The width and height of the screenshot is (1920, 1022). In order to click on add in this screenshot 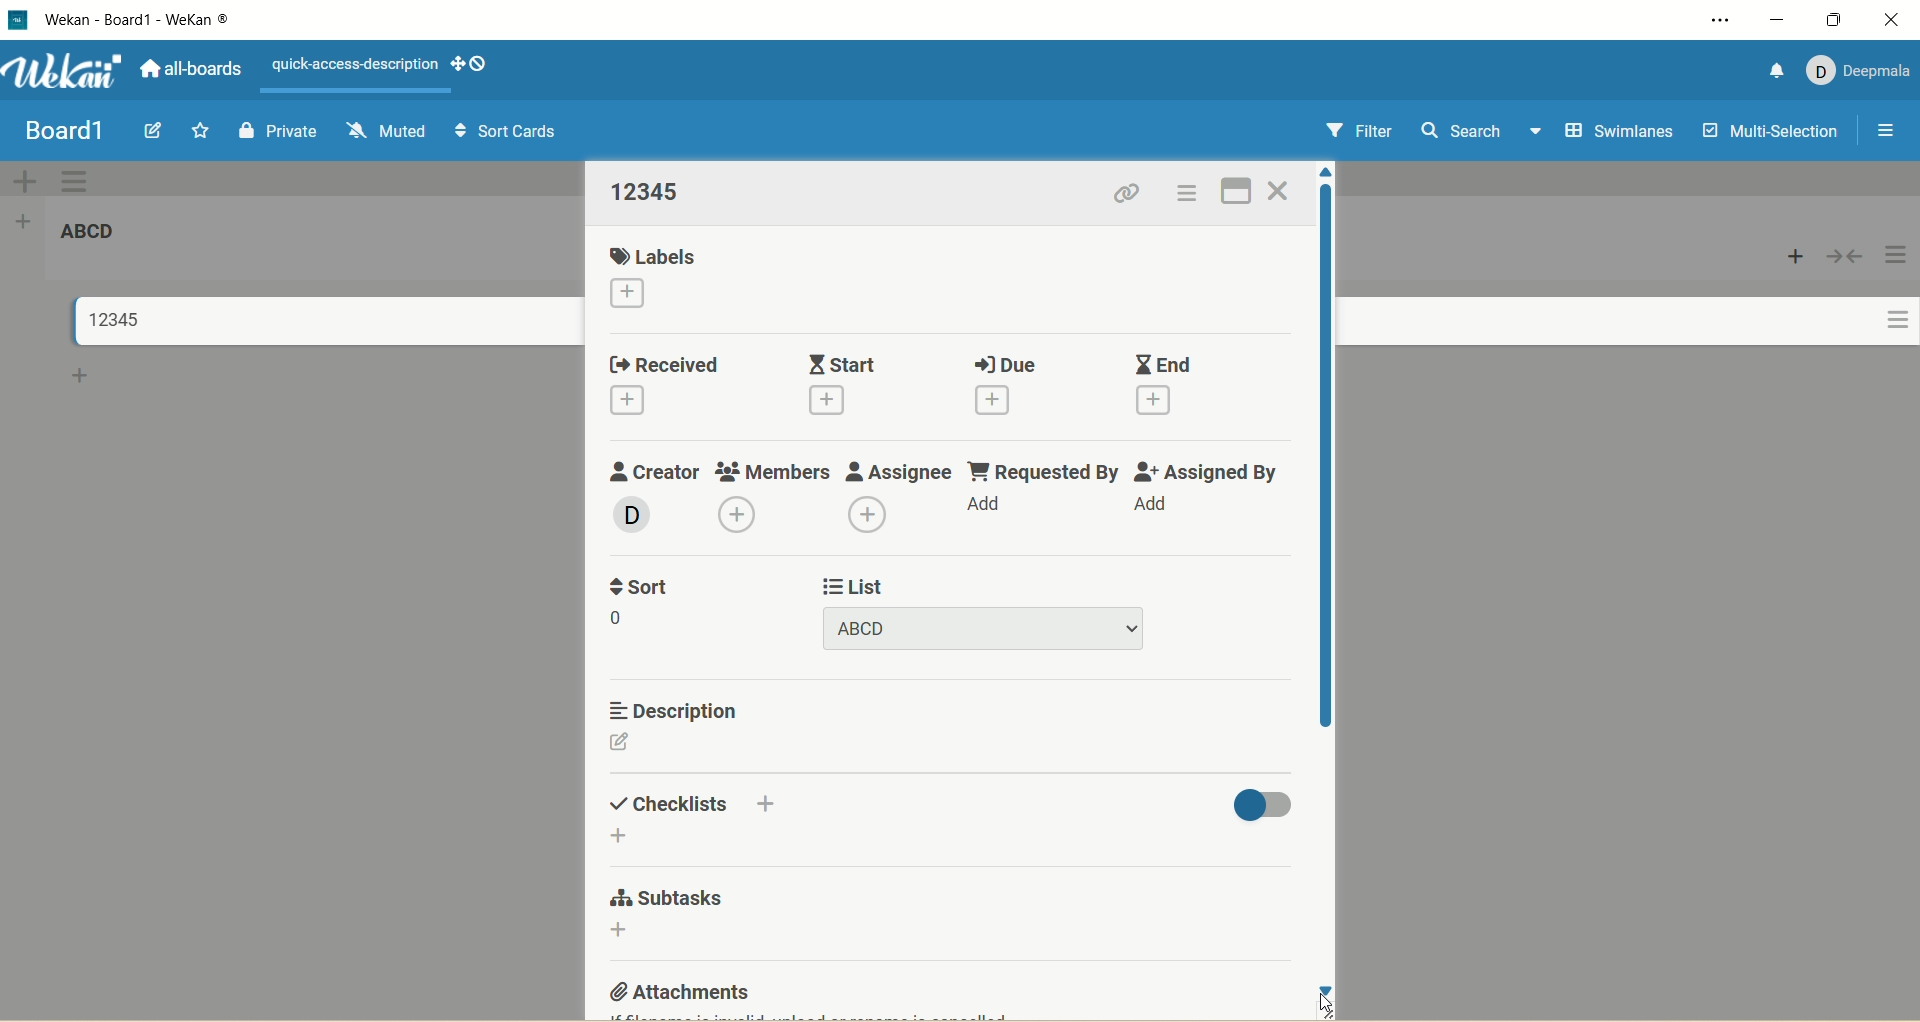, I will do `click(628, 933)`.